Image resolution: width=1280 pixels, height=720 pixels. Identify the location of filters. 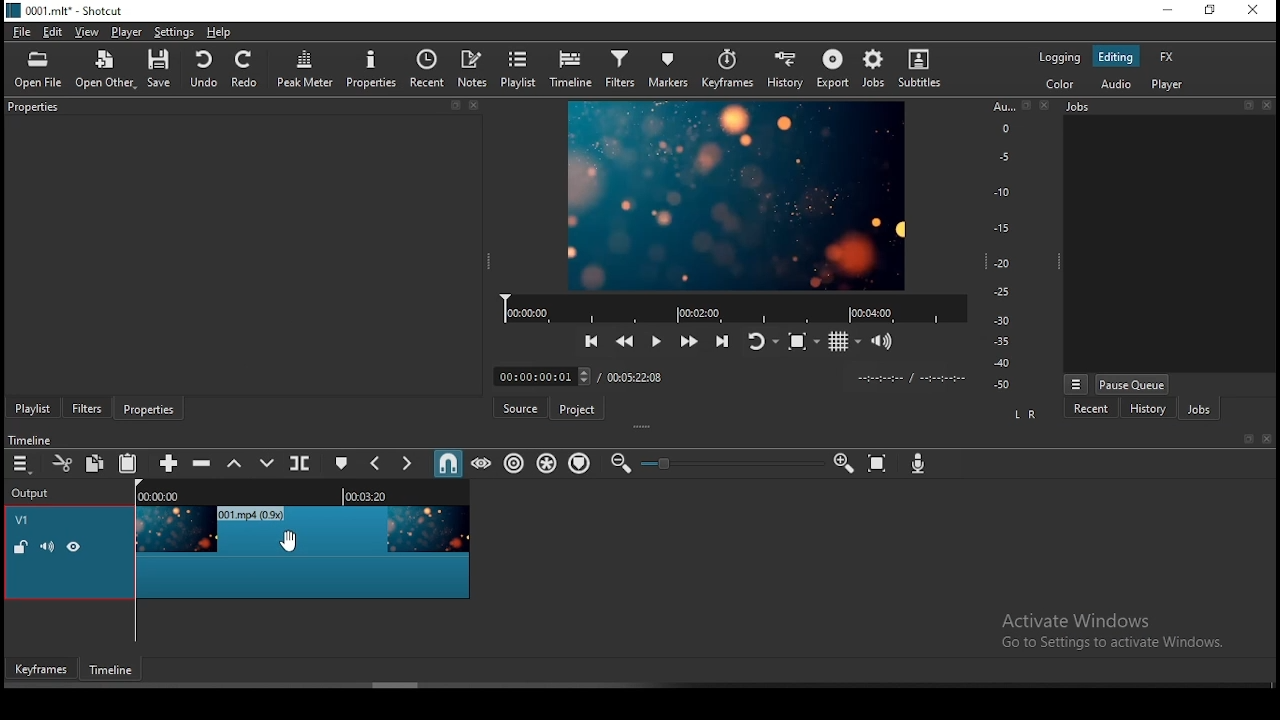
(87, 407).